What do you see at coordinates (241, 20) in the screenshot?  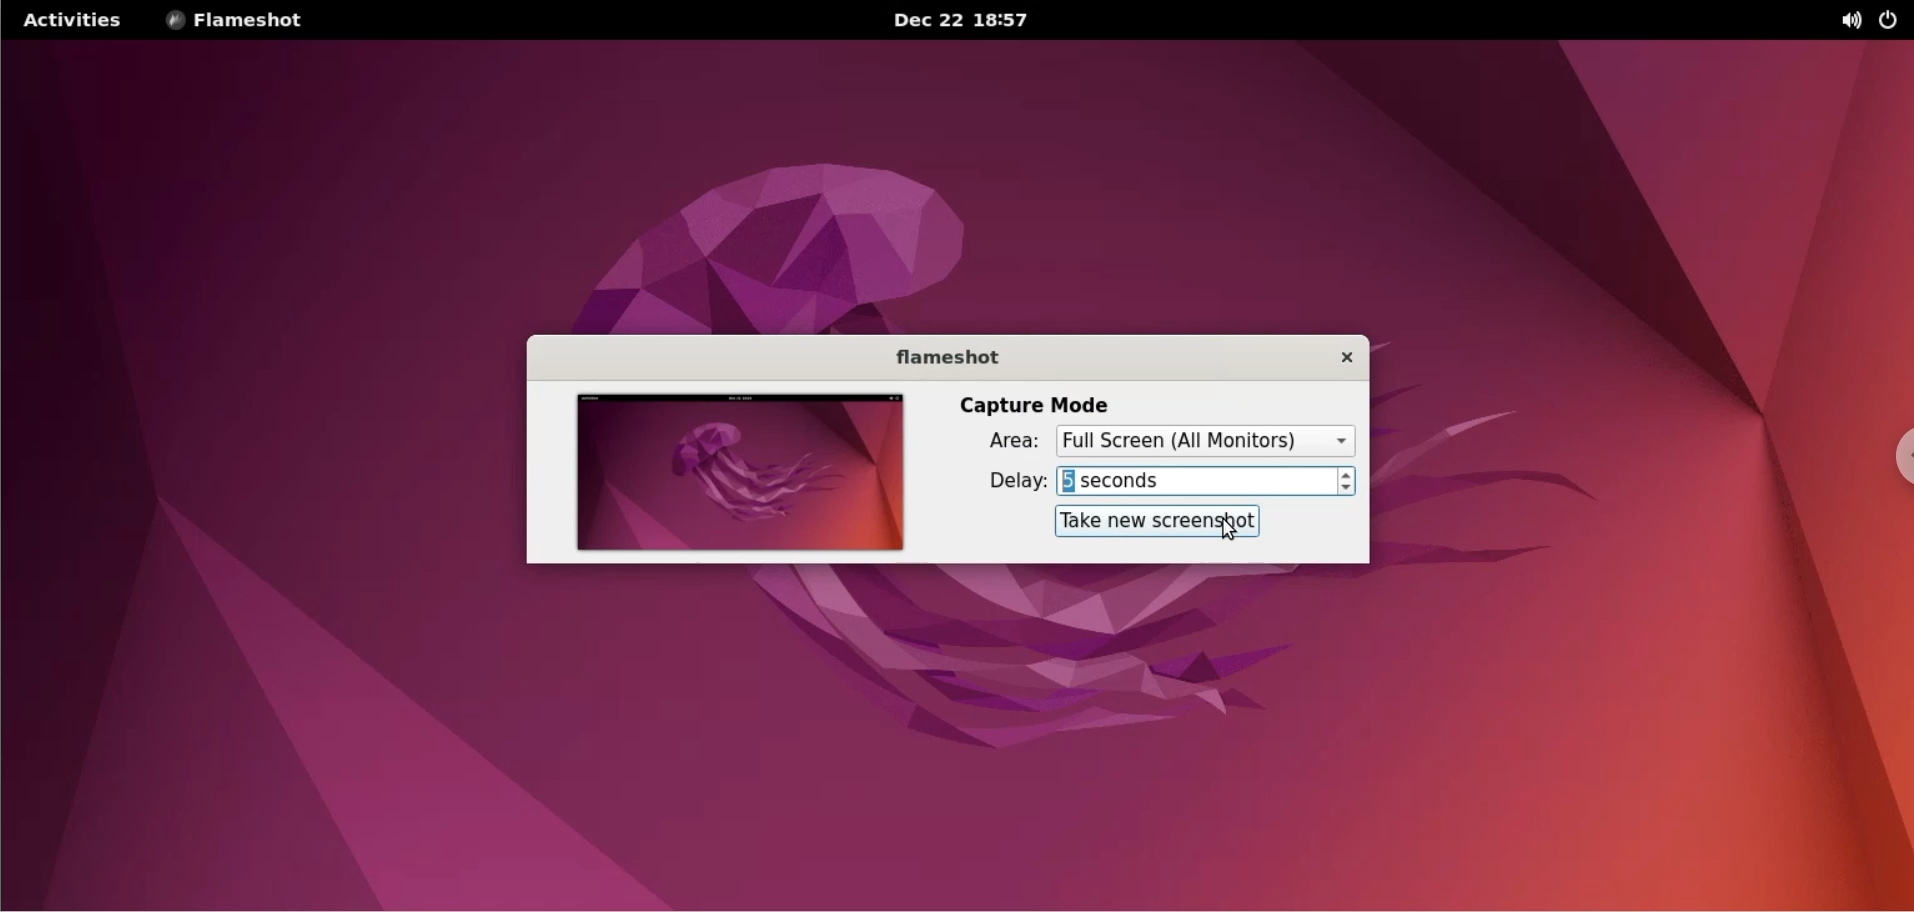 I see `flameshot options` at bounding box center [241, 20].